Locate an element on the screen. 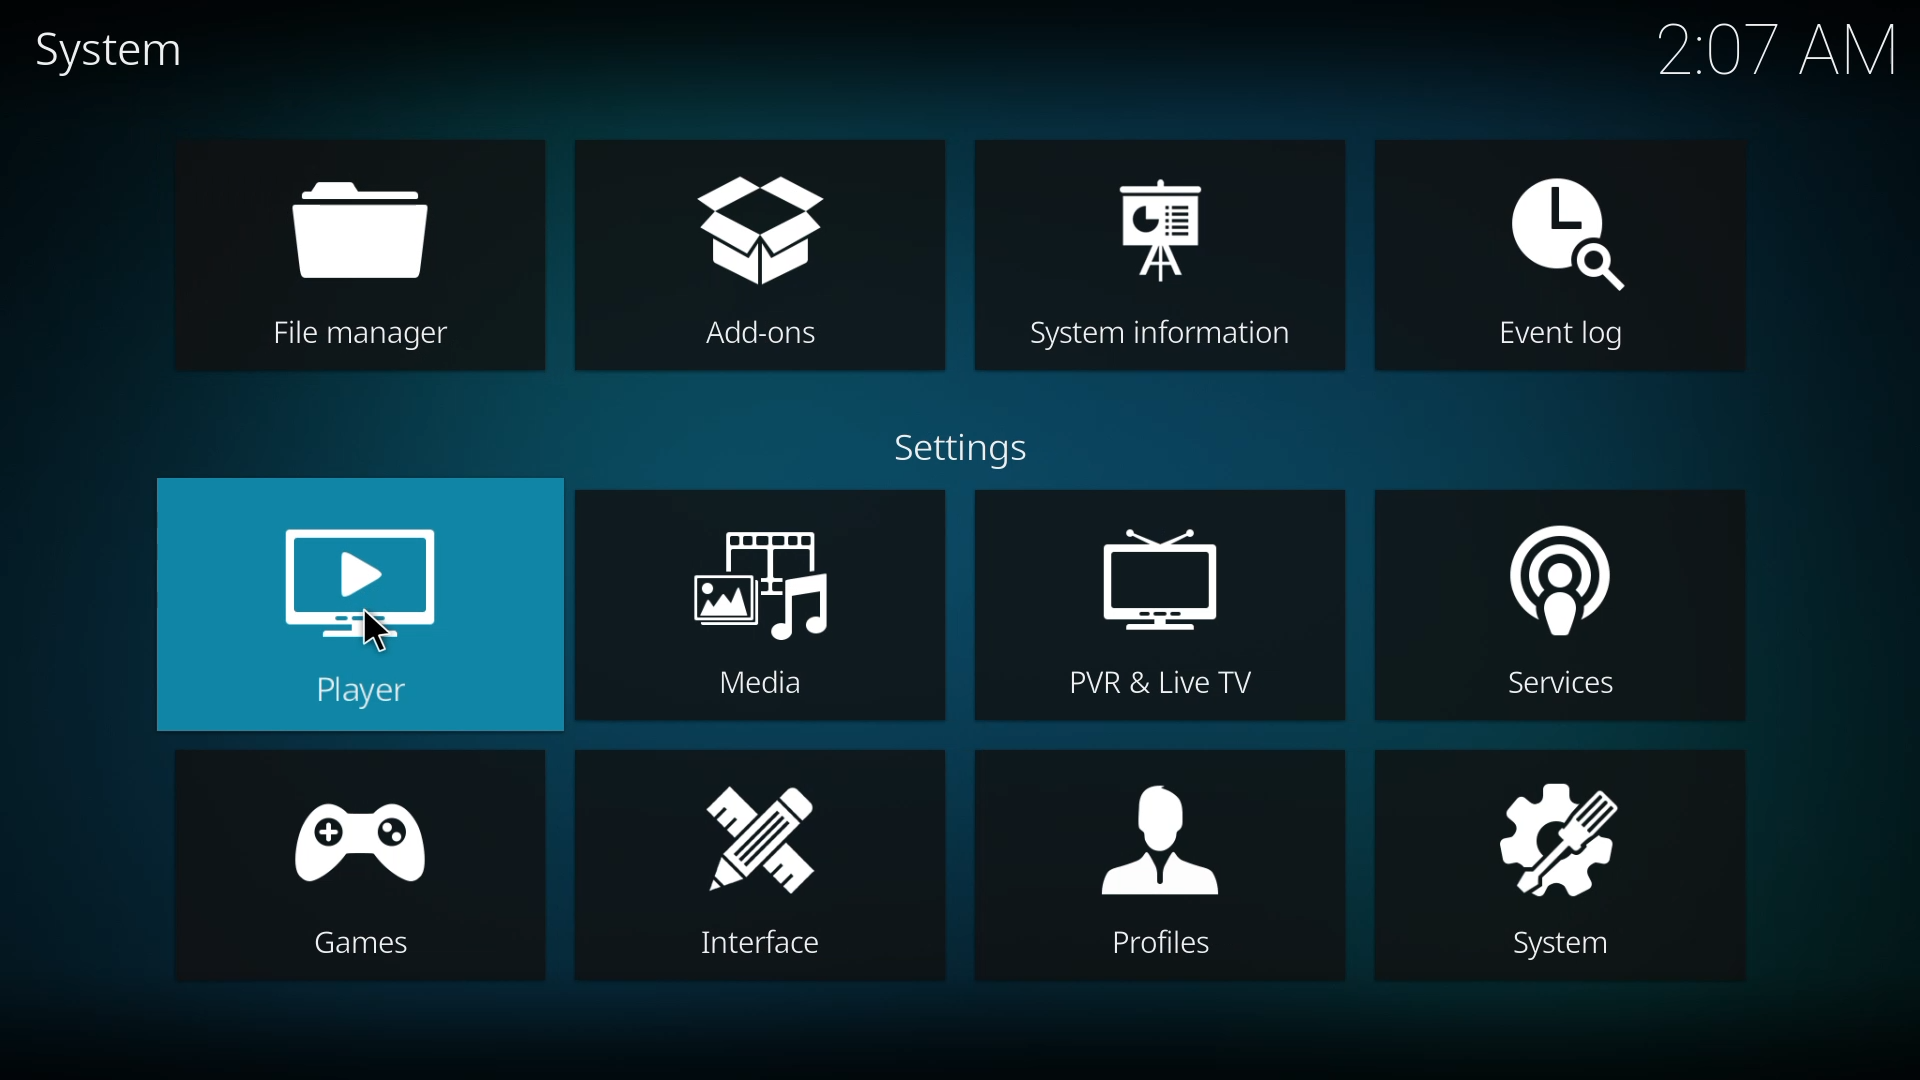 The width and height of the screenshot is (1920, 1080). settings is located at coordinates (968, 447).